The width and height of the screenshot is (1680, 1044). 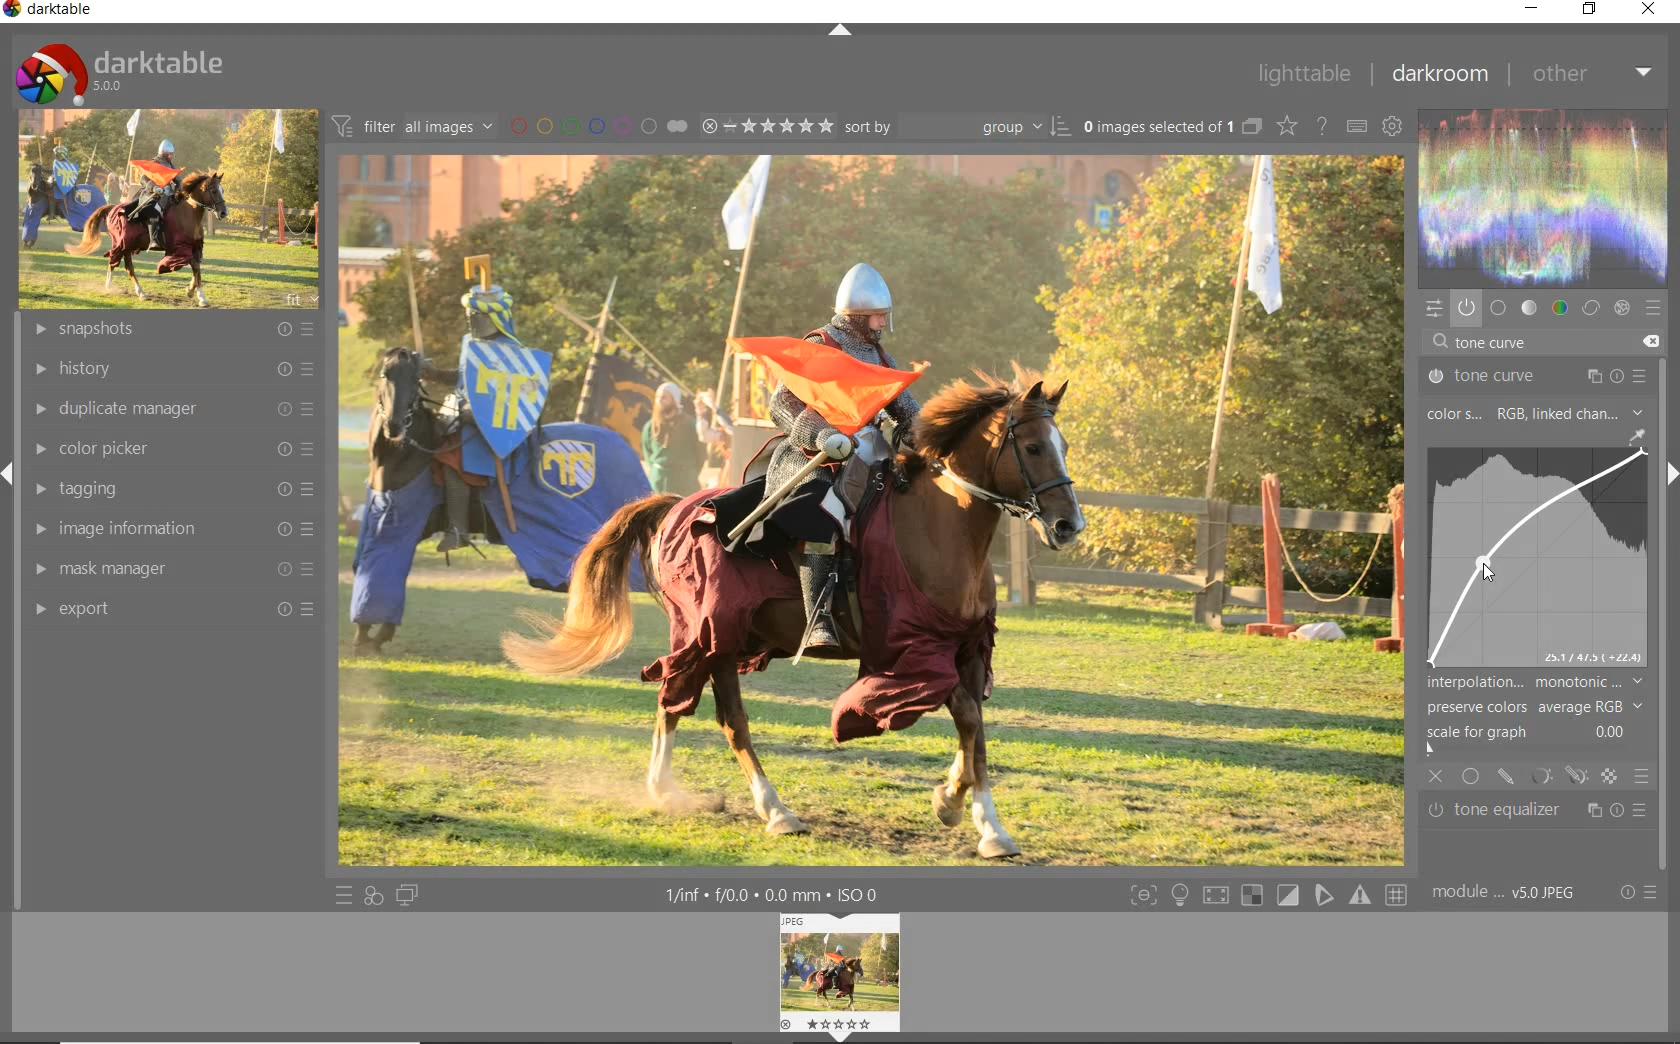 I want to click on selected Image range rating, so click(x=765, y=126).